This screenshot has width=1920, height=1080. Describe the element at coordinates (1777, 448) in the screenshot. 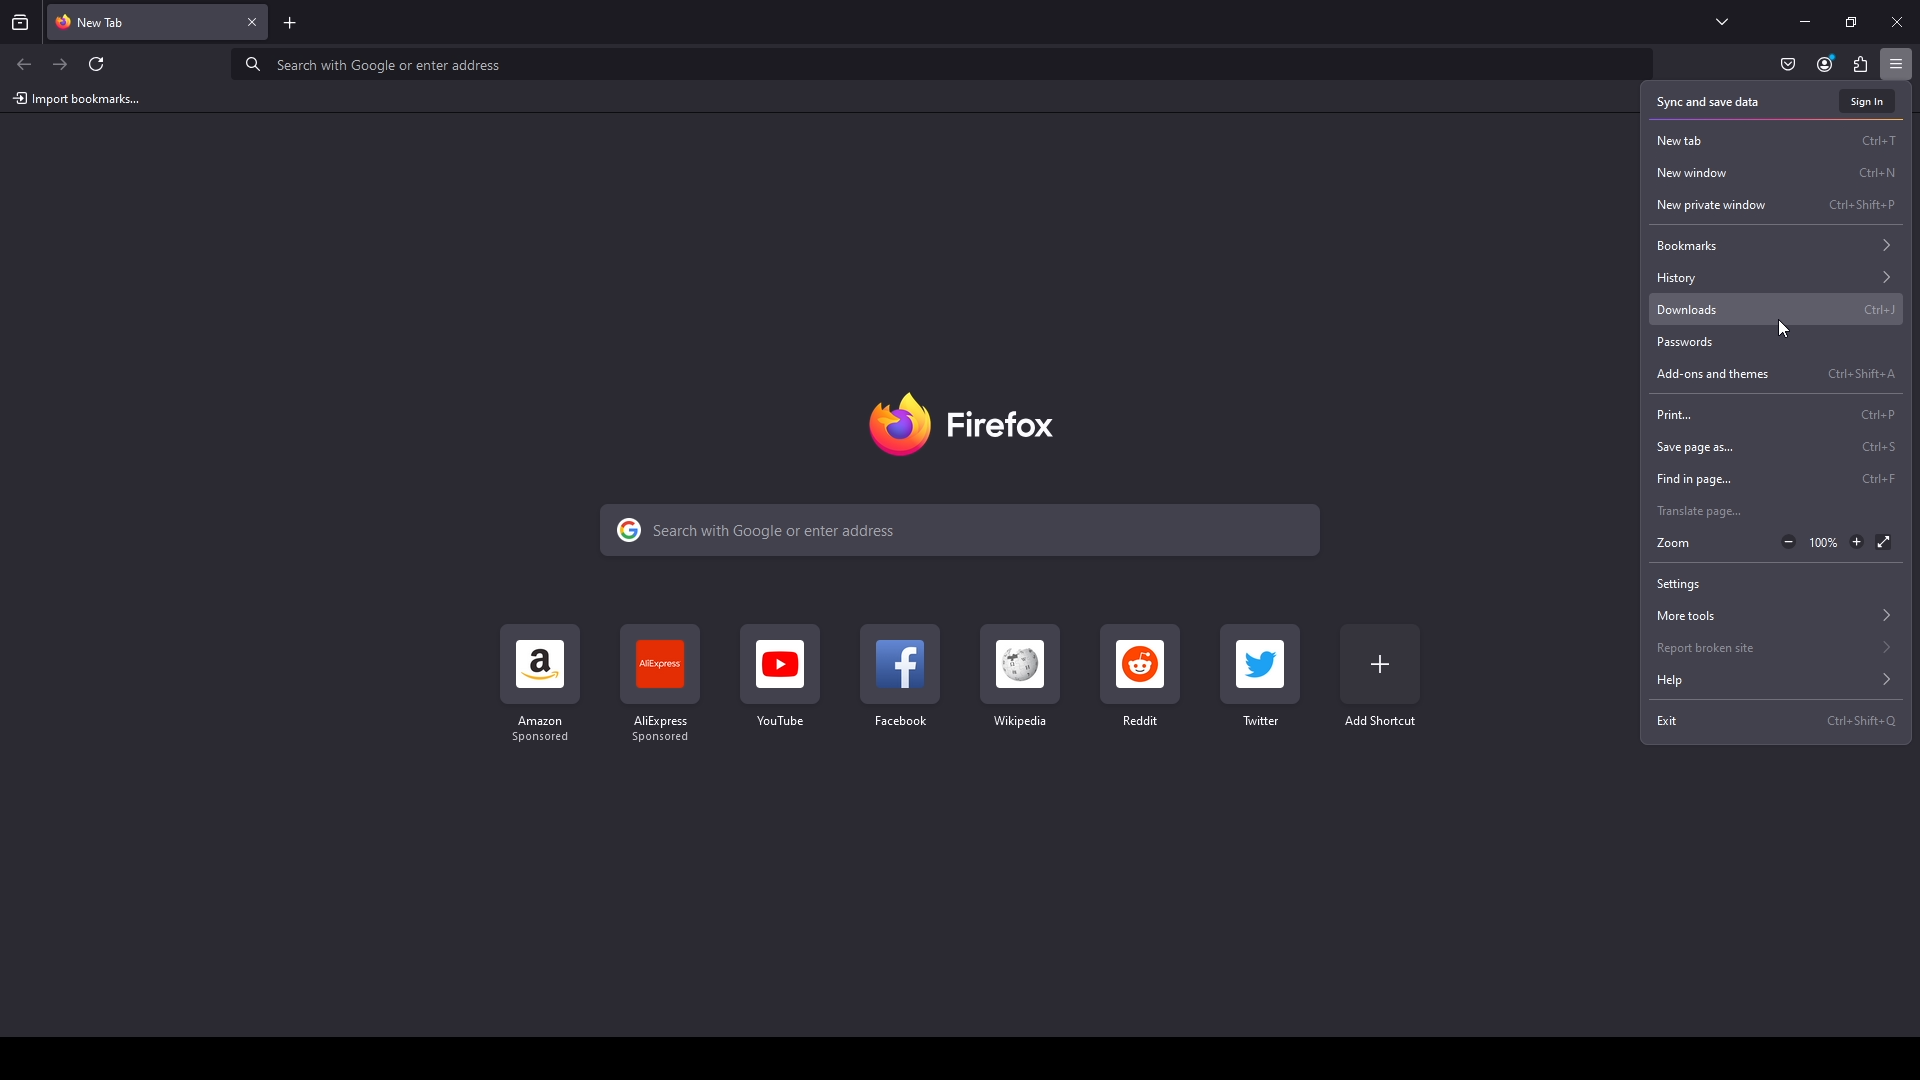

I see `Save page as` at that location.